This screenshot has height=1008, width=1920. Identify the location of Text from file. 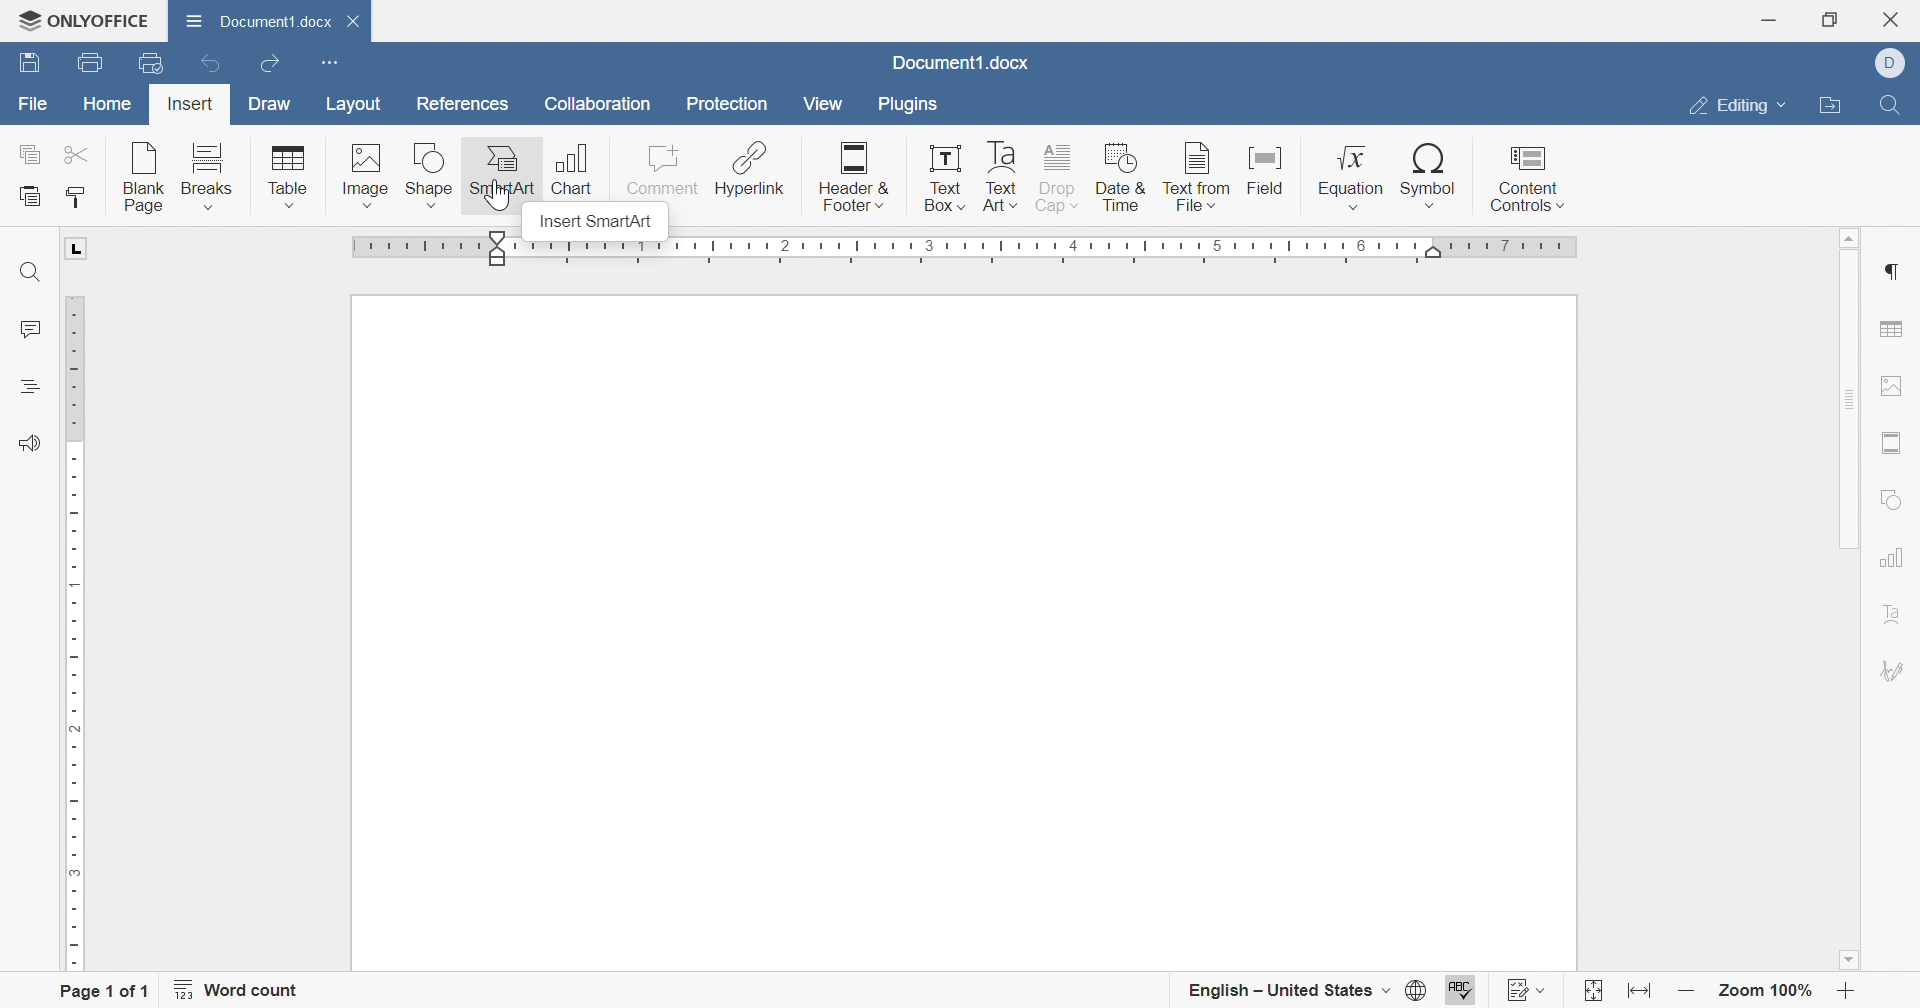
(1198, 179).